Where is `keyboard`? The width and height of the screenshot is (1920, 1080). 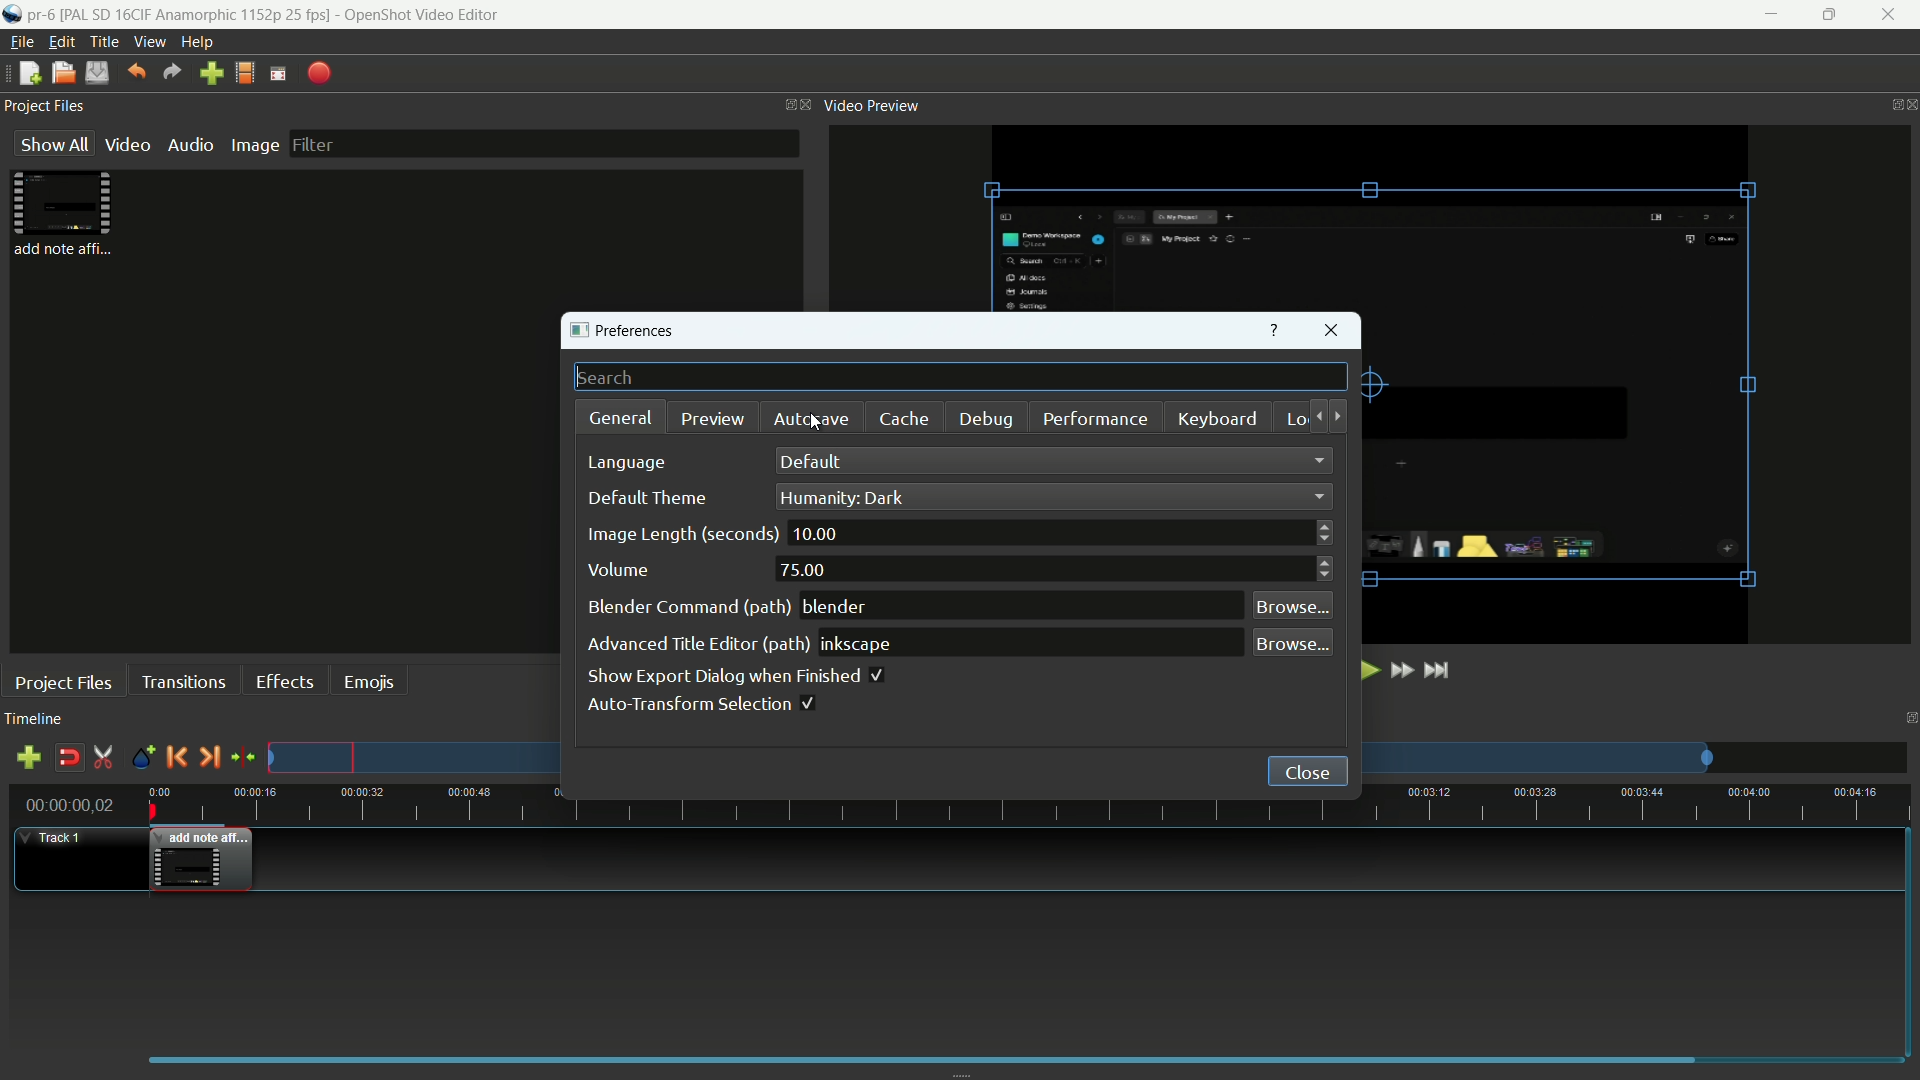
keyboard is located at coordinates (1216, 417).